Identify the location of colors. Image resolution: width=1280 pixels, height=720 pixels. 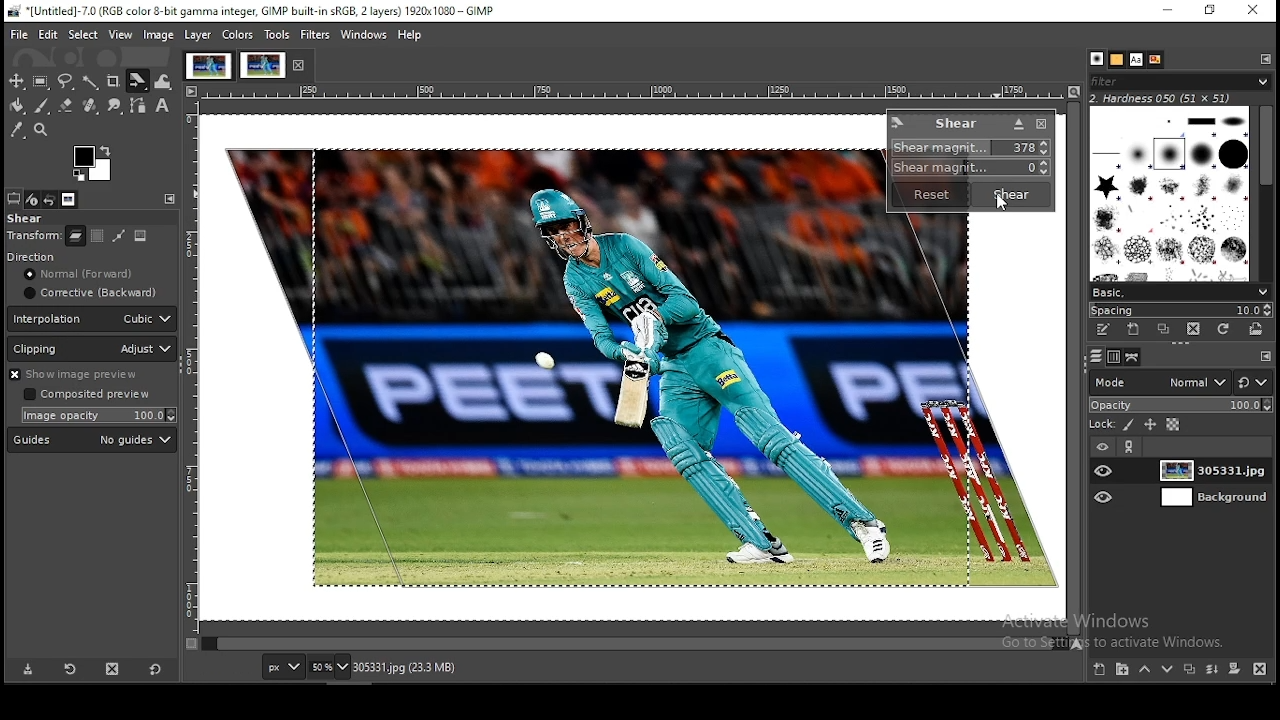
(93, 161).